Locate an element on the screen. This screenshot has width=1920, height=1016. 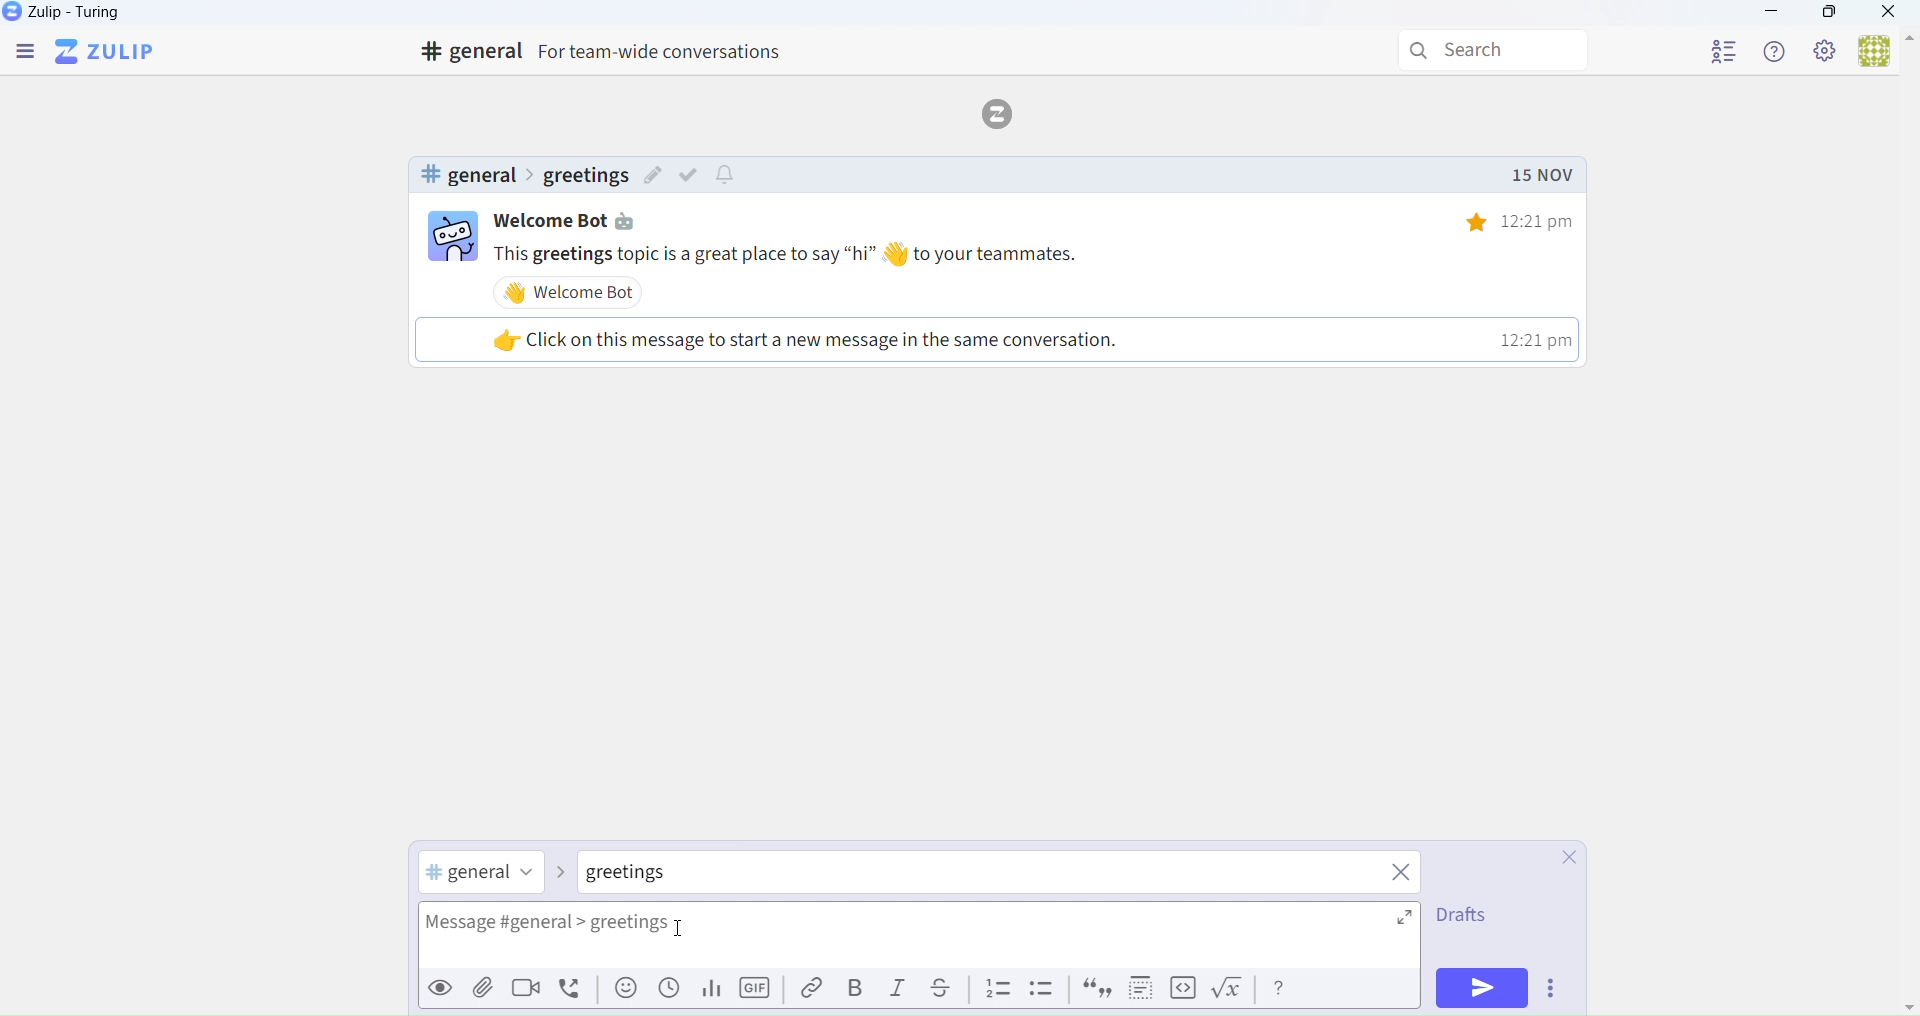
Channel is located at coordinates (483, 874).